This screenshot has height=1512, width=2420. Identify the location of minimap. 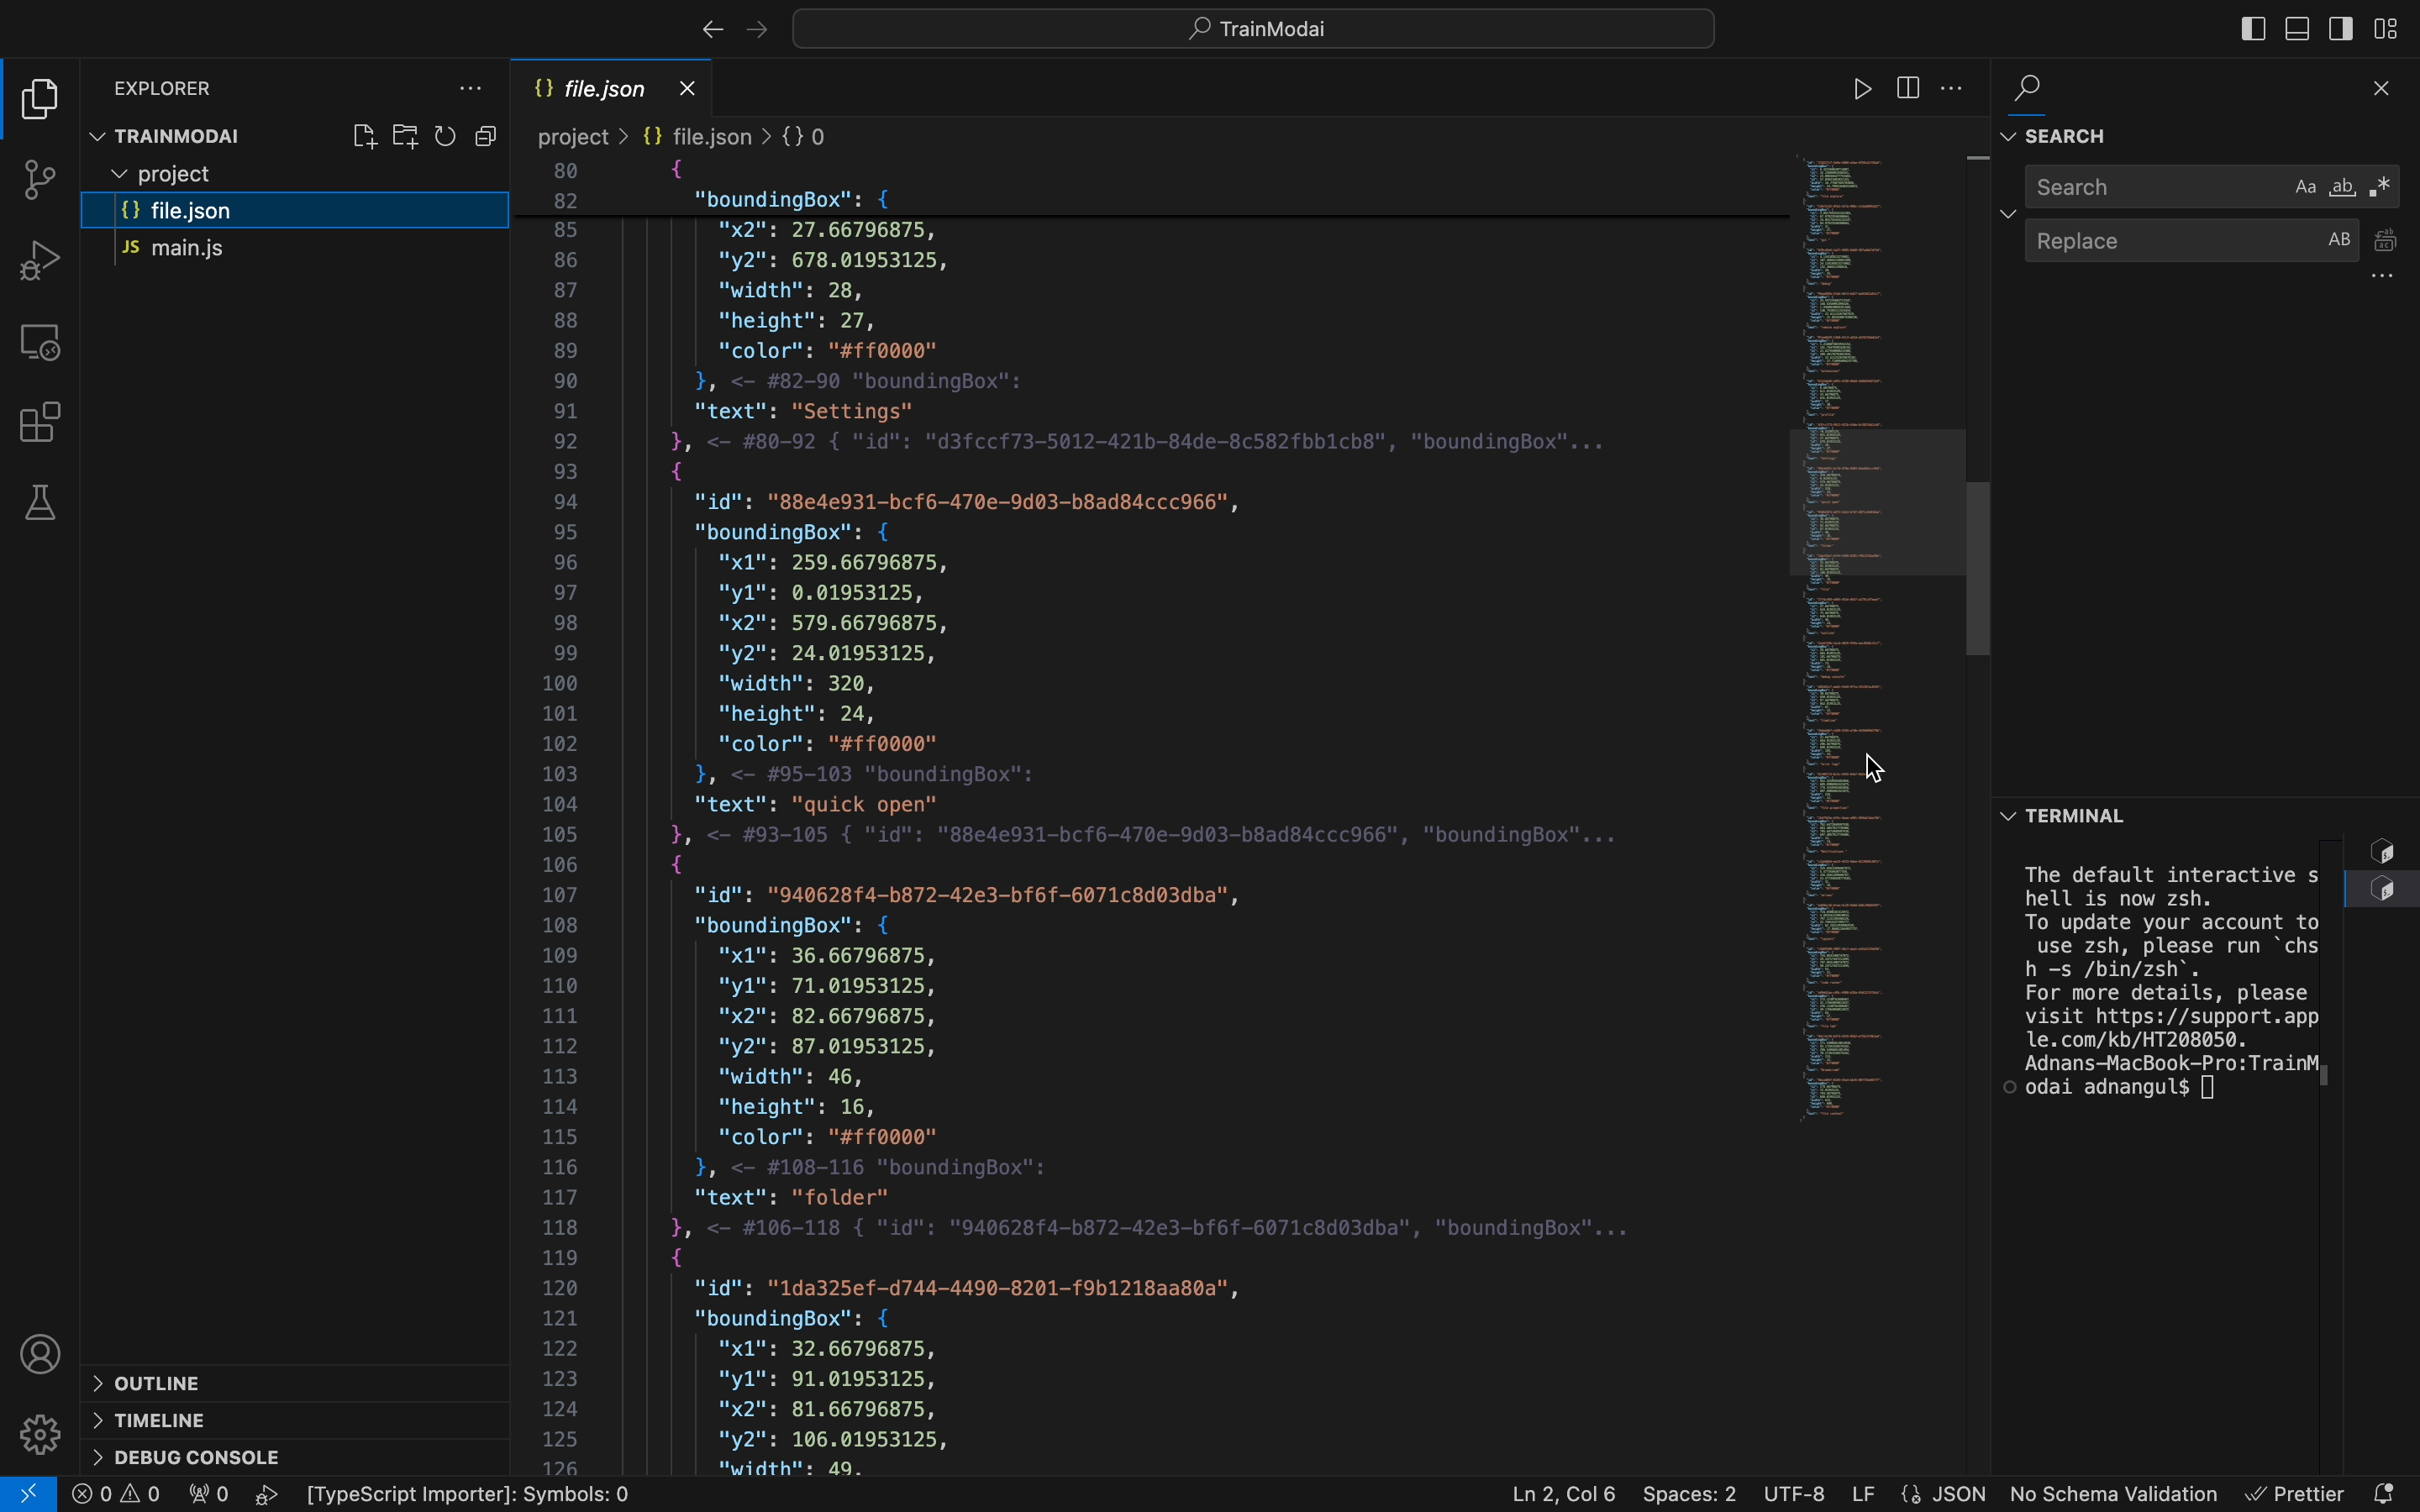
(1899, 642).